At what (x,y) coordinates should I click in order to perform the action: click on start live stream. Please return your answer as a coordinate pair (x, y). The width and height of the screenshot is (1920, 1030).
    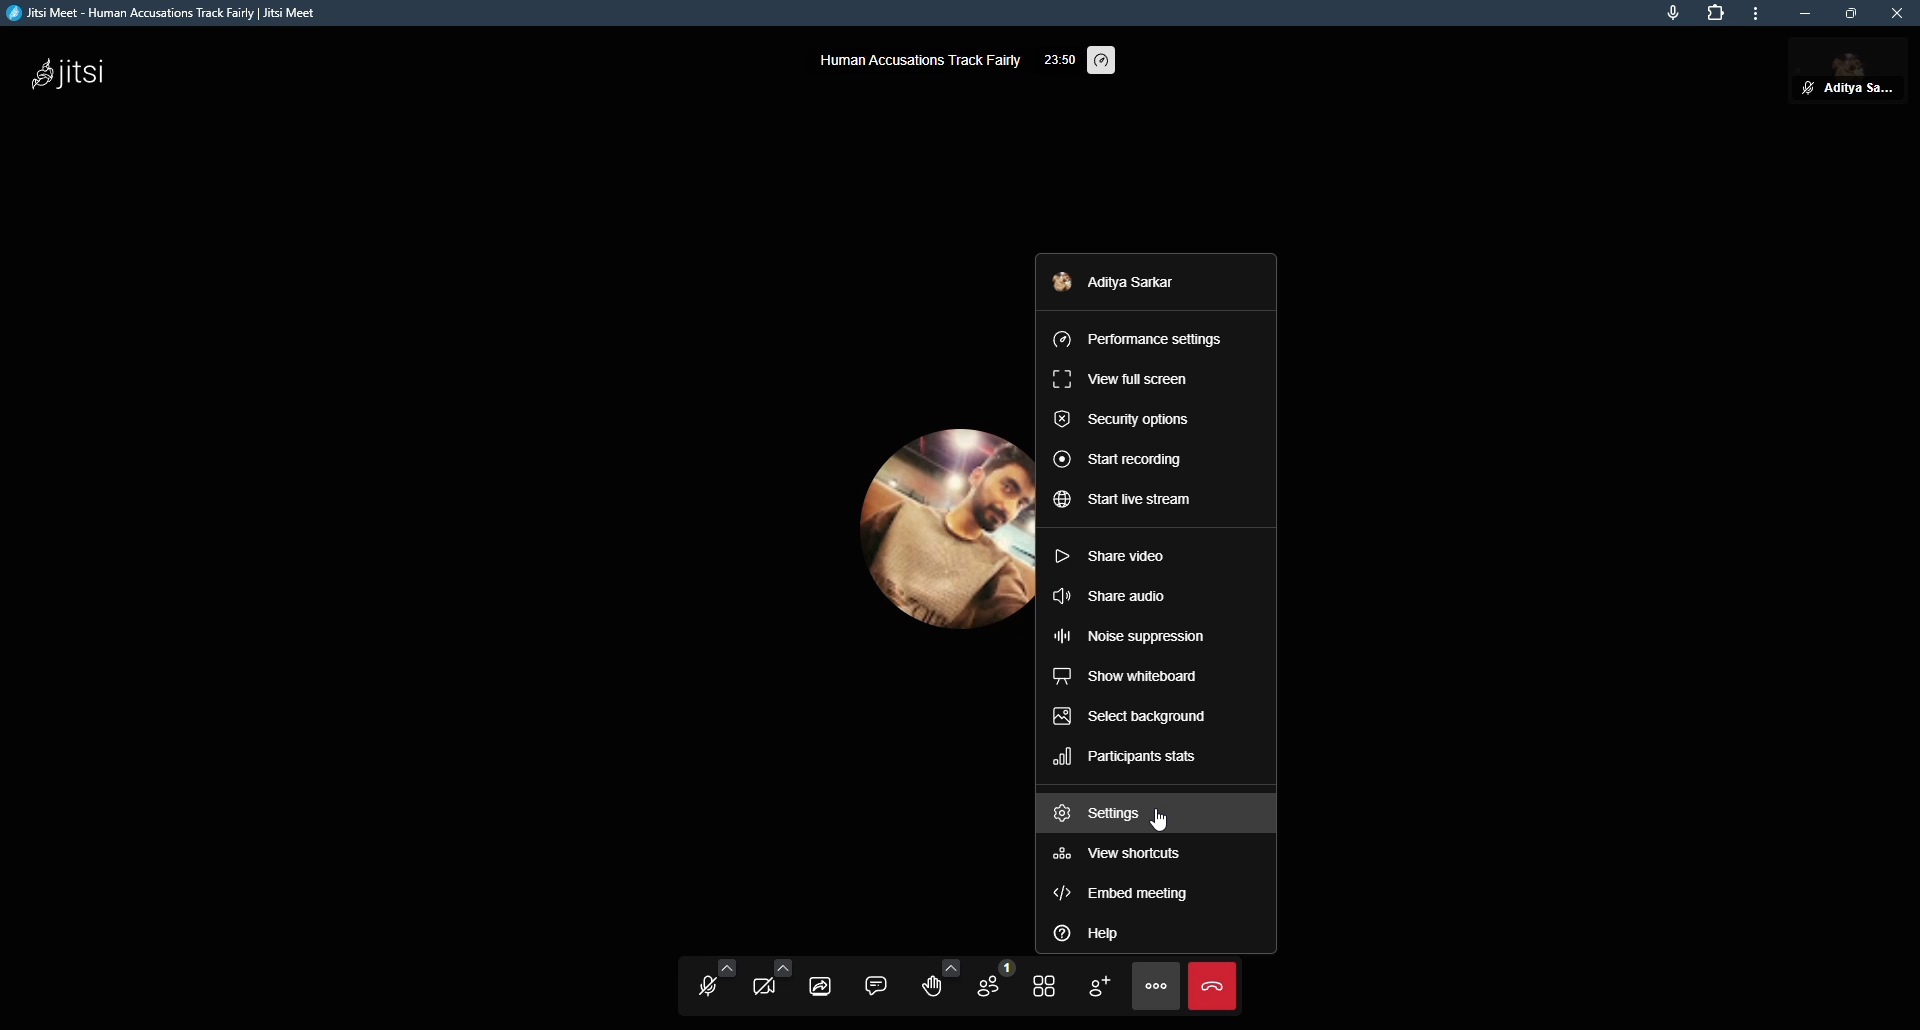
    Looking at the image, I should click on (1125, 502).